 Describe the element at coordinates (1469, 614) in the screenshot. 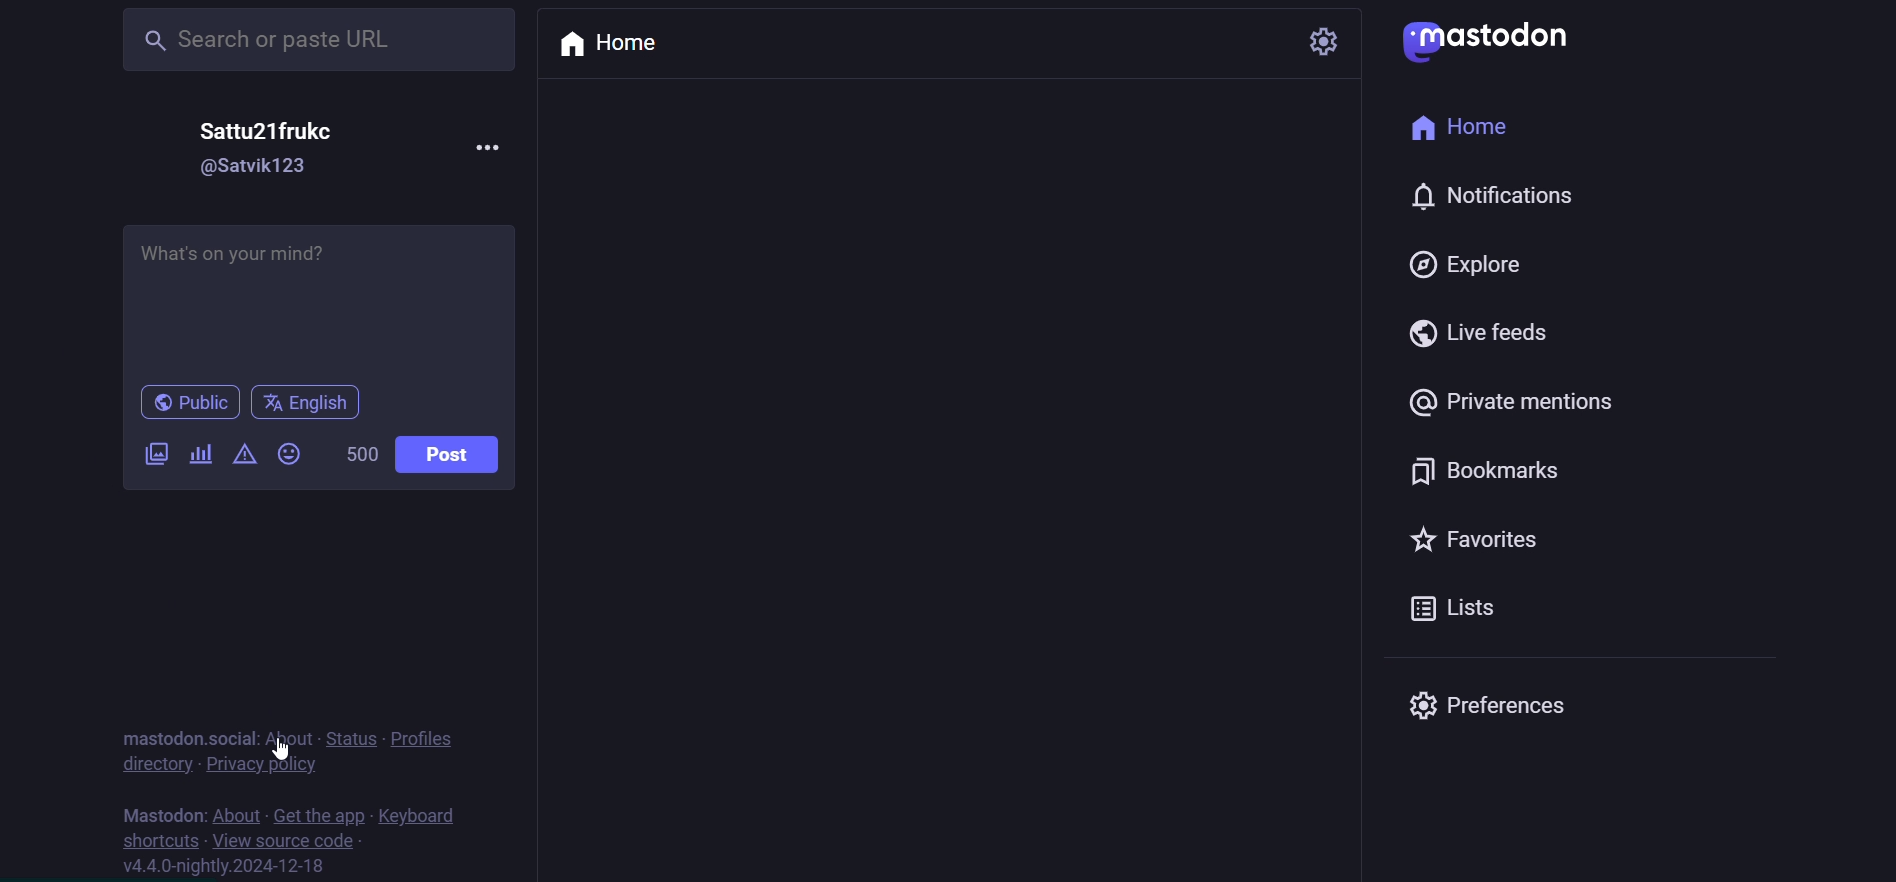

I see `list` at that location.